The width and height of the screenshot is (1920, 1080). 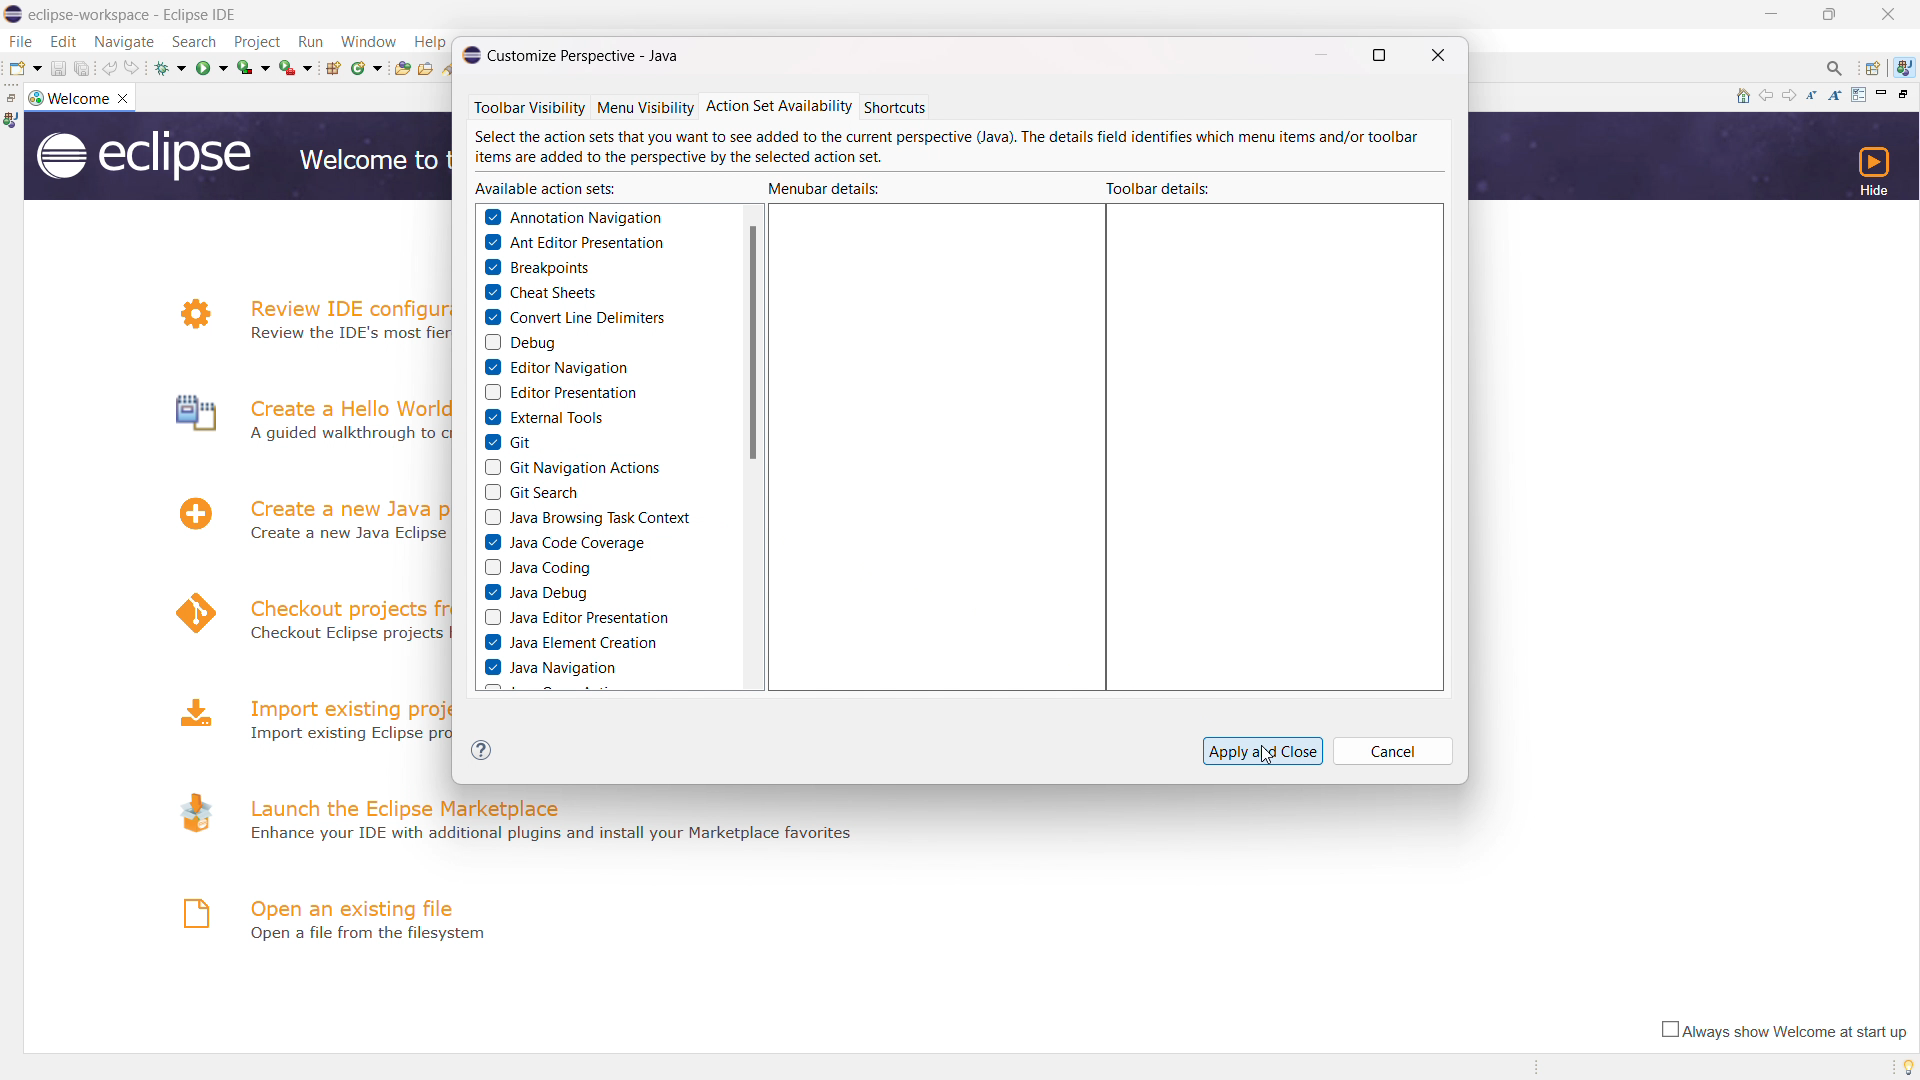 I want to click on new, so click(x=24, y=68).